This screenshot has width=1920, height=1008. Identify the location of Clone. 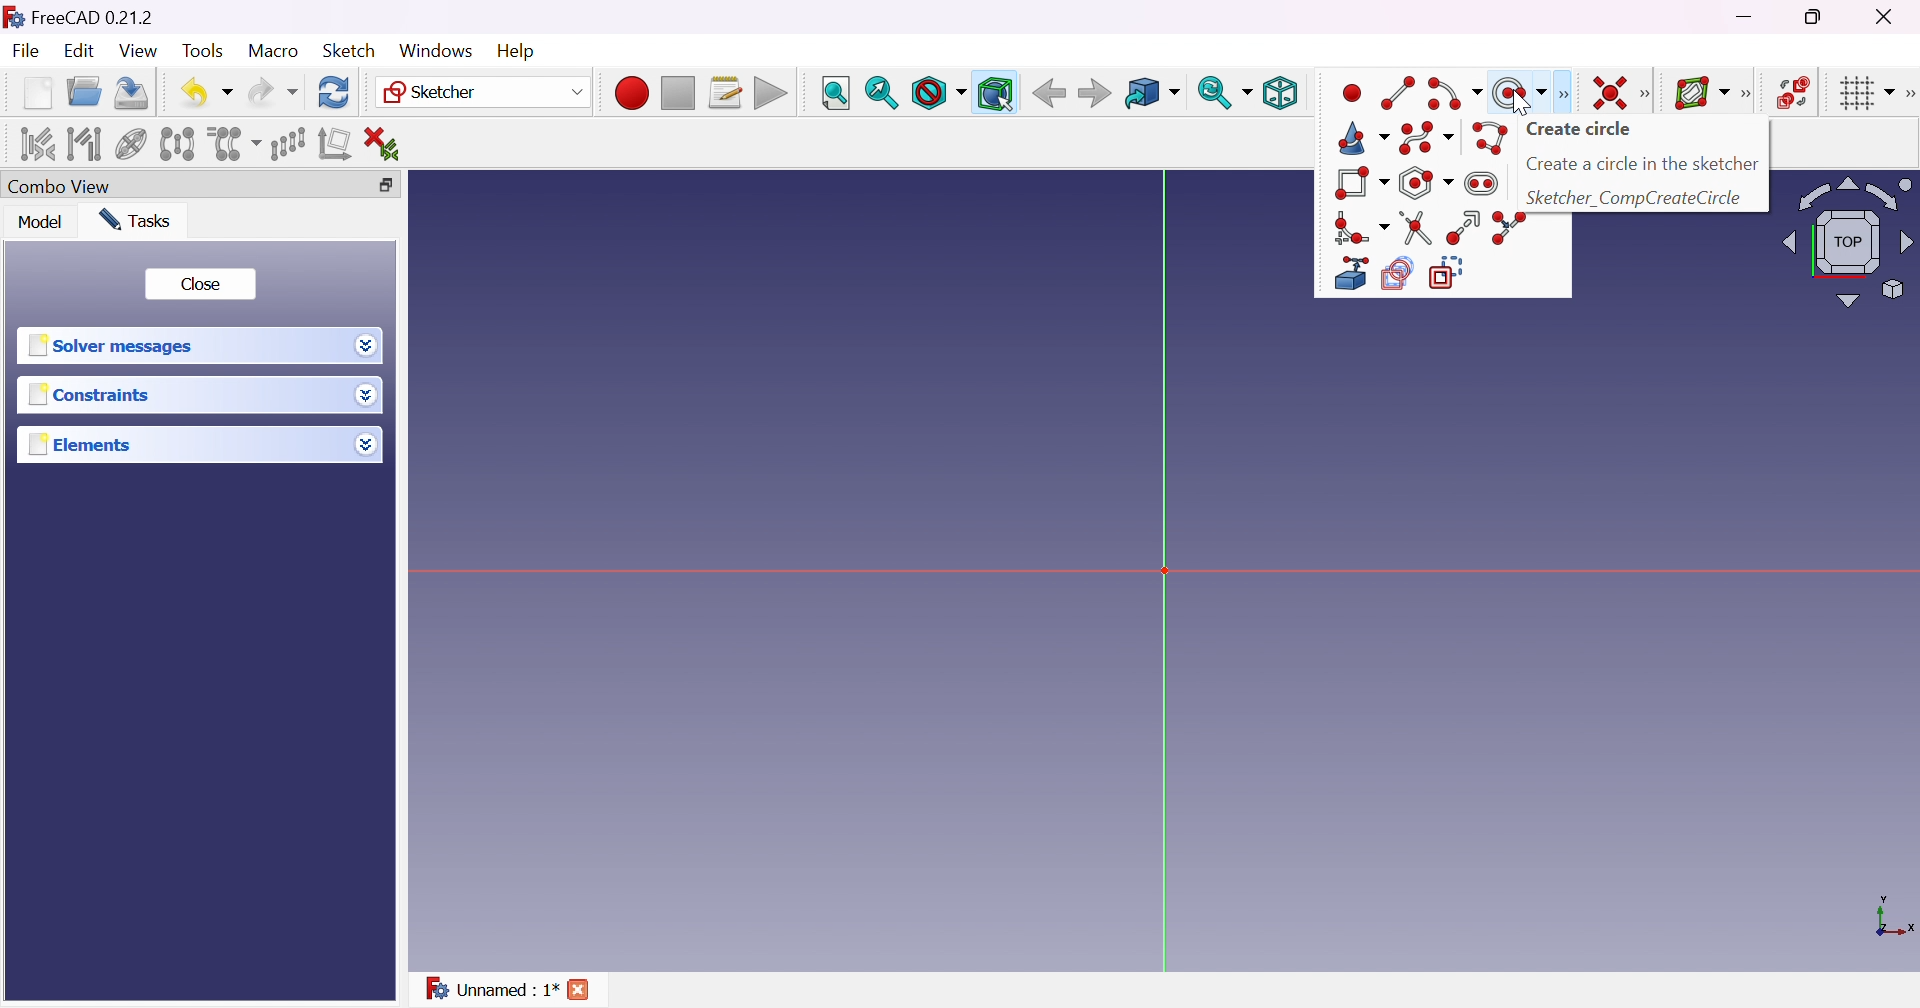
(233, 144).